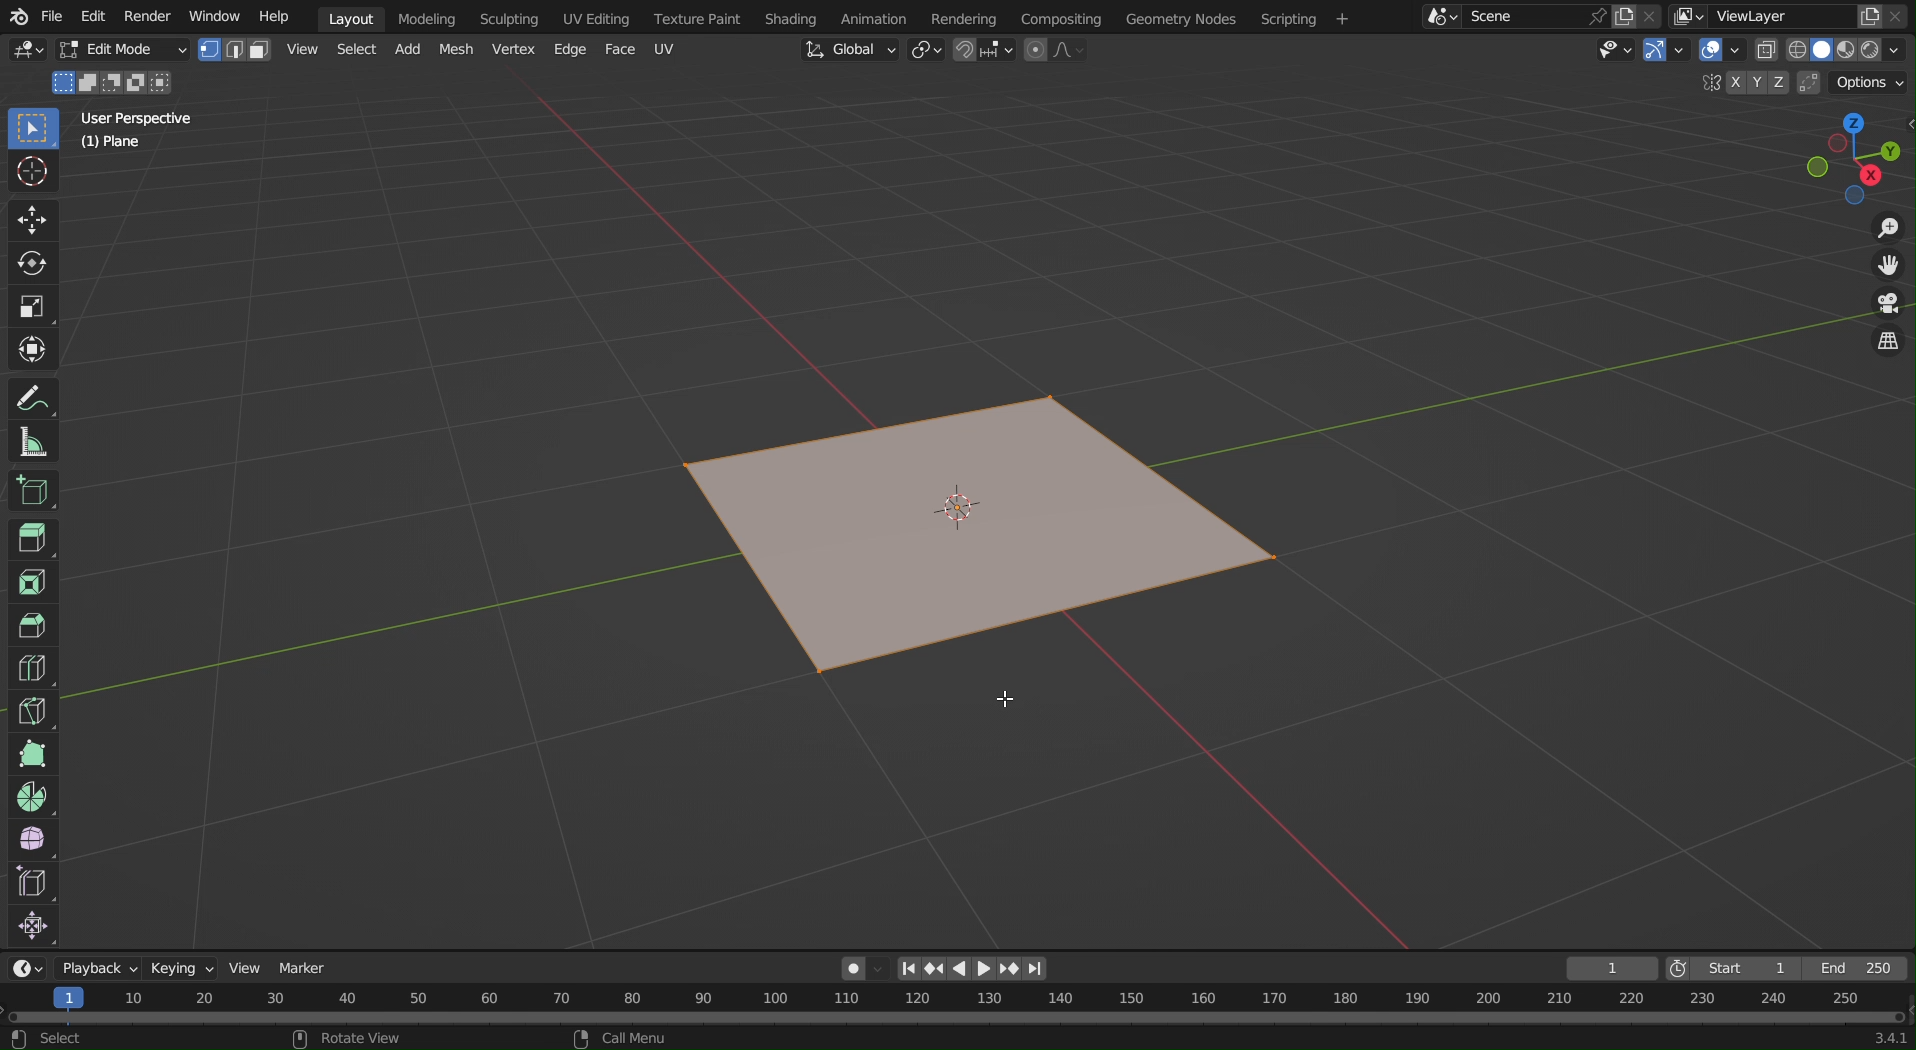  I want to click on Smooth, so click(31, 840).